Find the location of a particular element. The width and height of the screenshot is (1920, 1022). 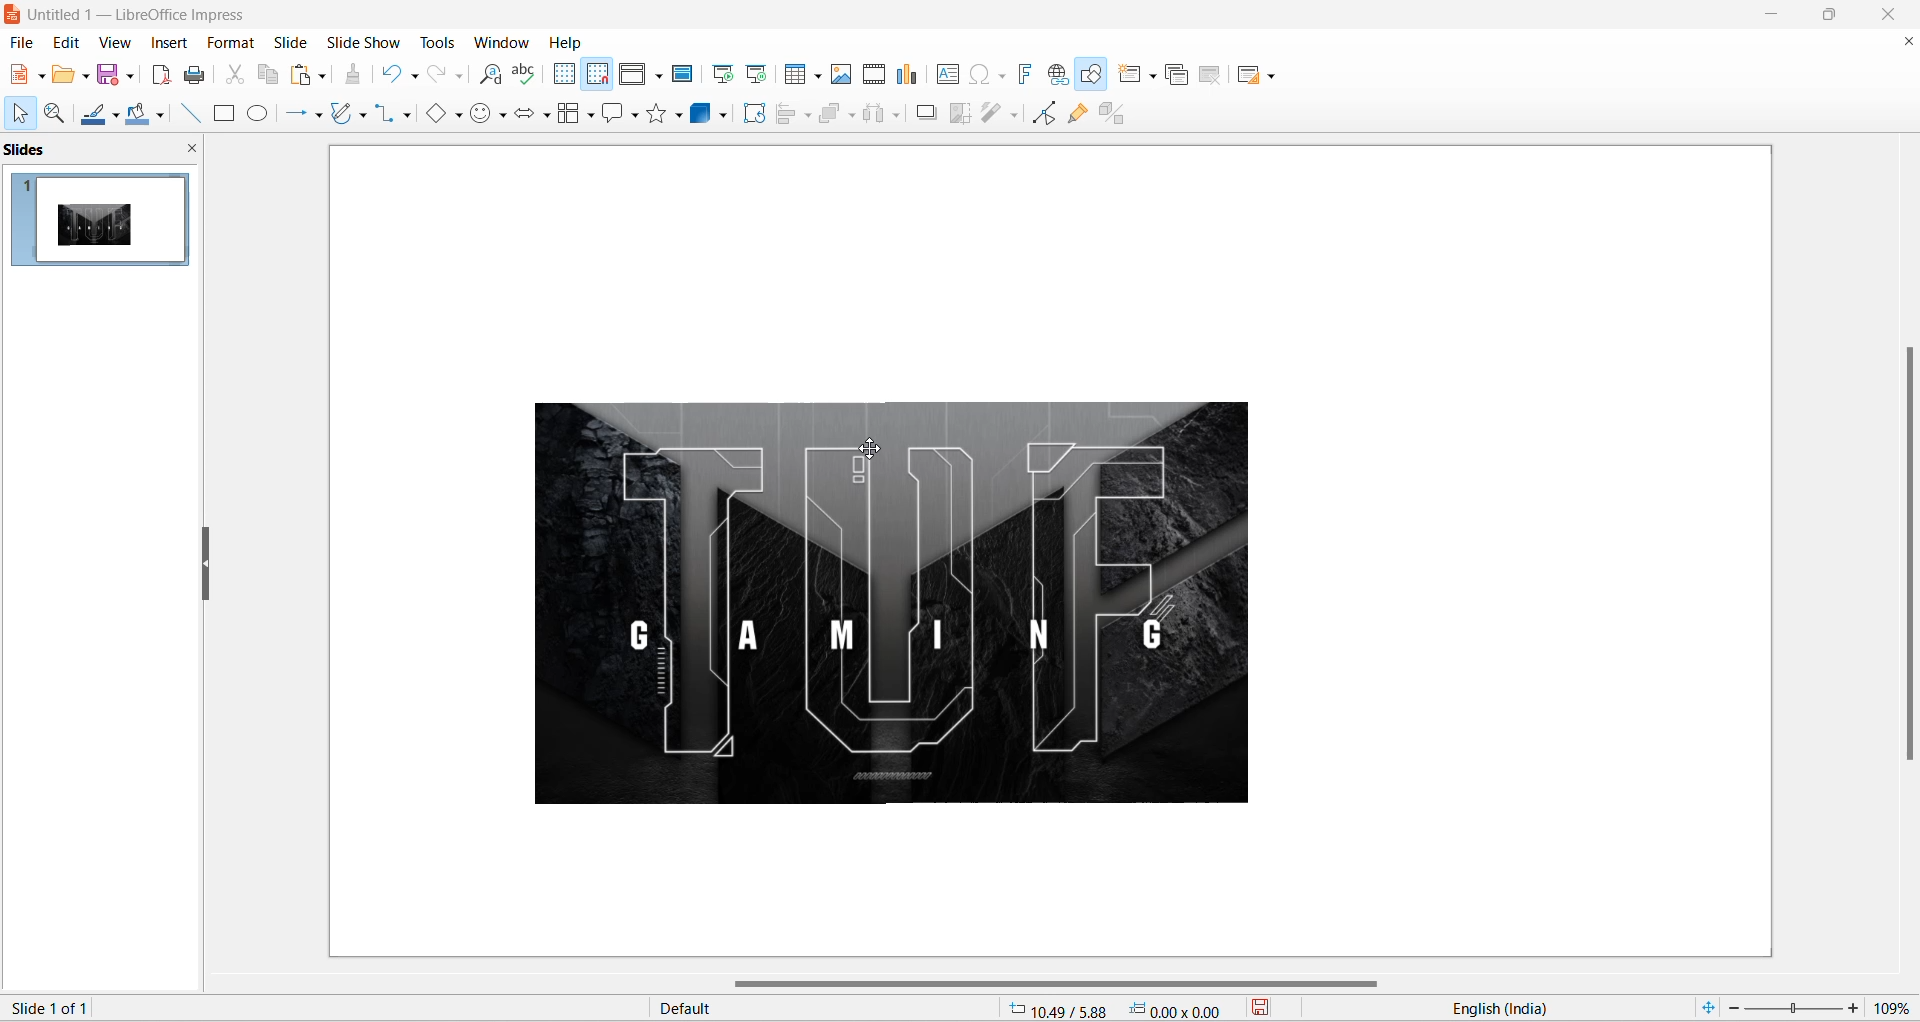

close is located at coordinates (1894, 14).